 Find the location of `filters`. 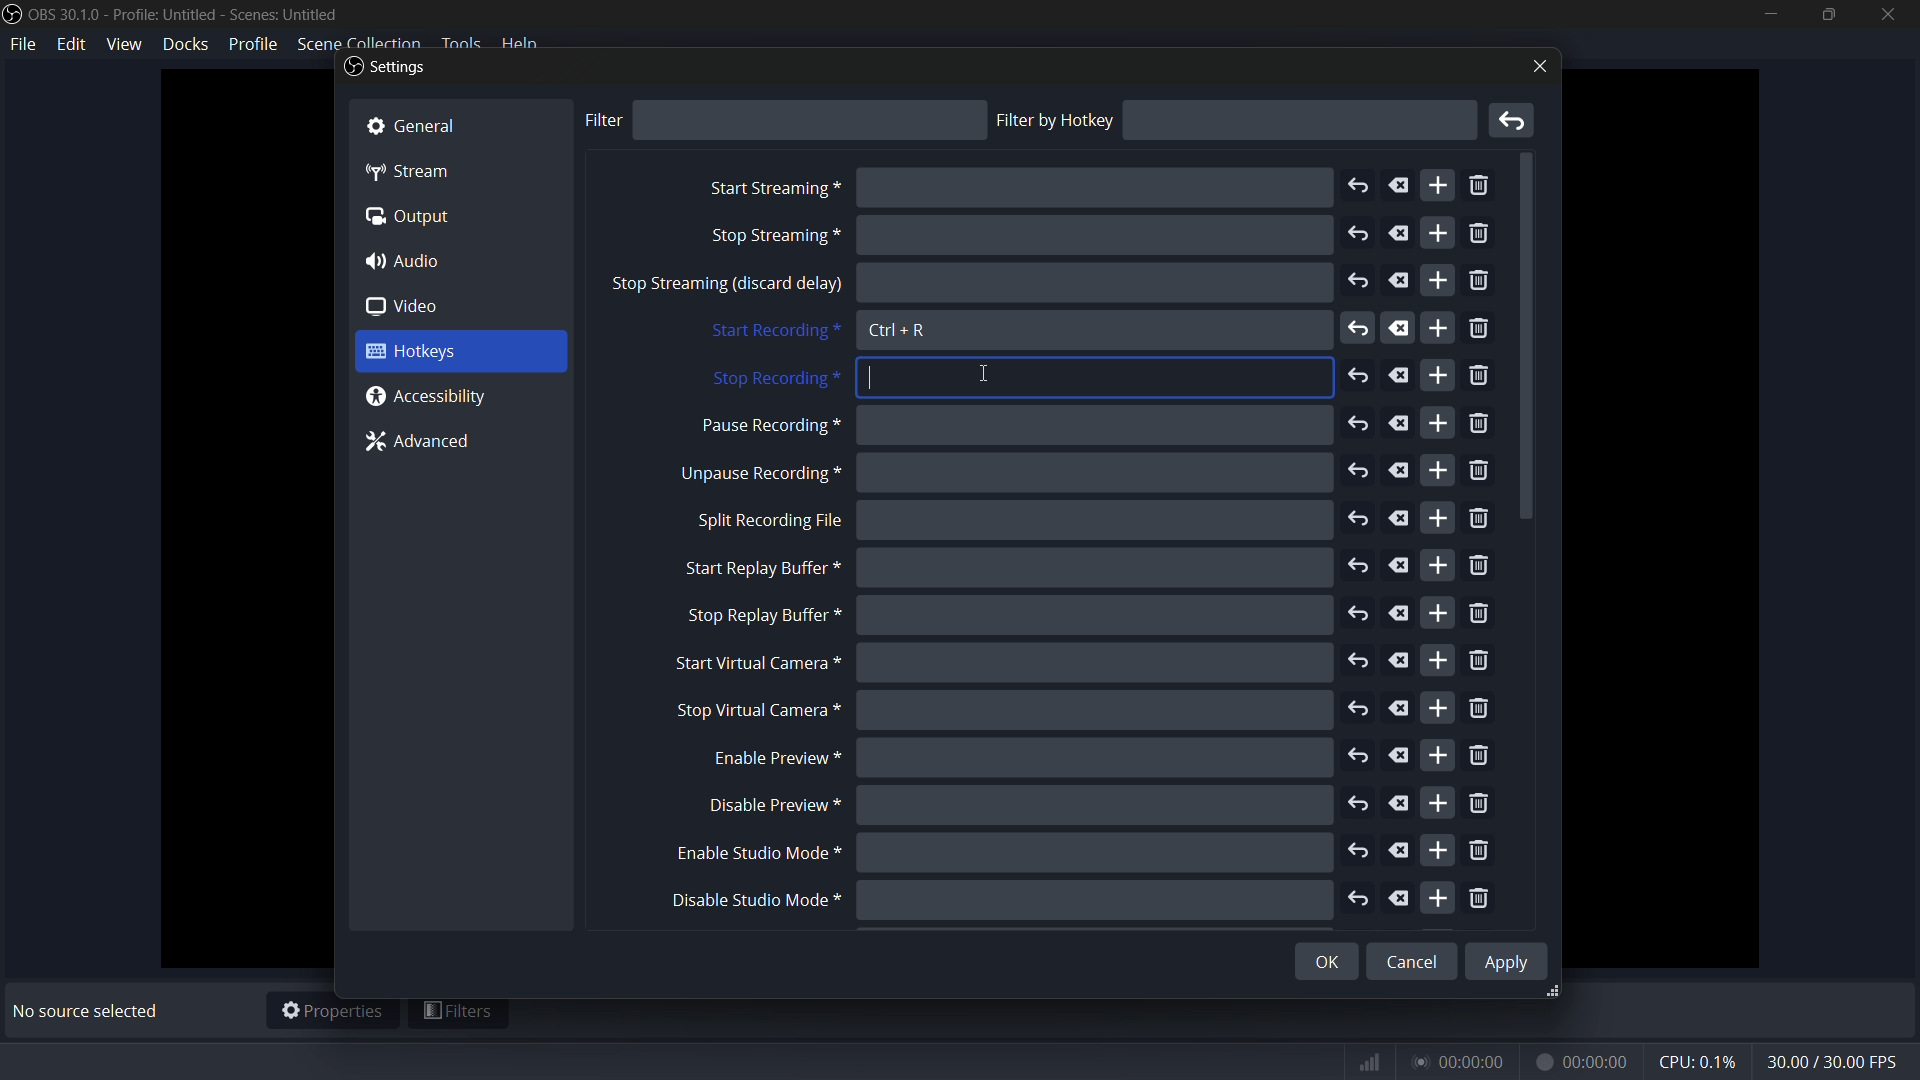

filters is located at coordinates (459, 1014).